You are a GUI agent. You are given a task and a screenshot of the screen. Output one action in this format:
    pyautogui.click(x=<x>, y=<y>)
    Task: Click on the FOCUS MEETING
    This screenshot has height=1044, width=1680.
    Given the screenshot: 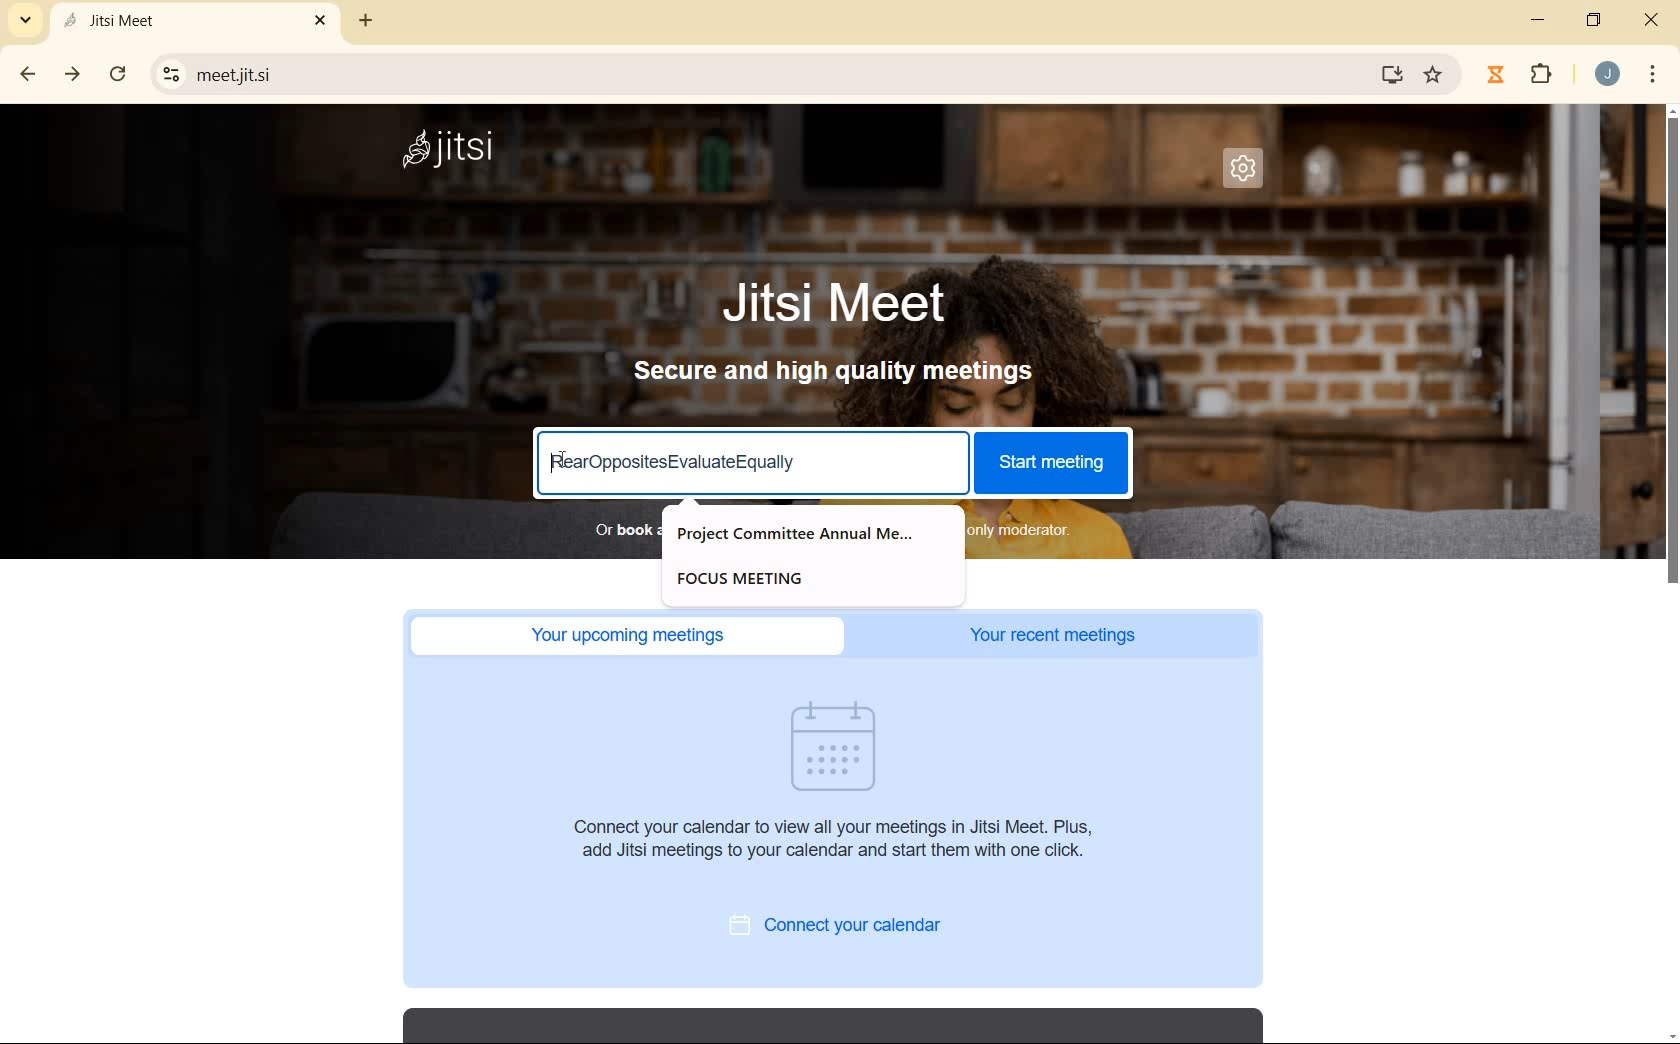 What is the action you would take?
    pyautogui.click(x=778, y=579)
    